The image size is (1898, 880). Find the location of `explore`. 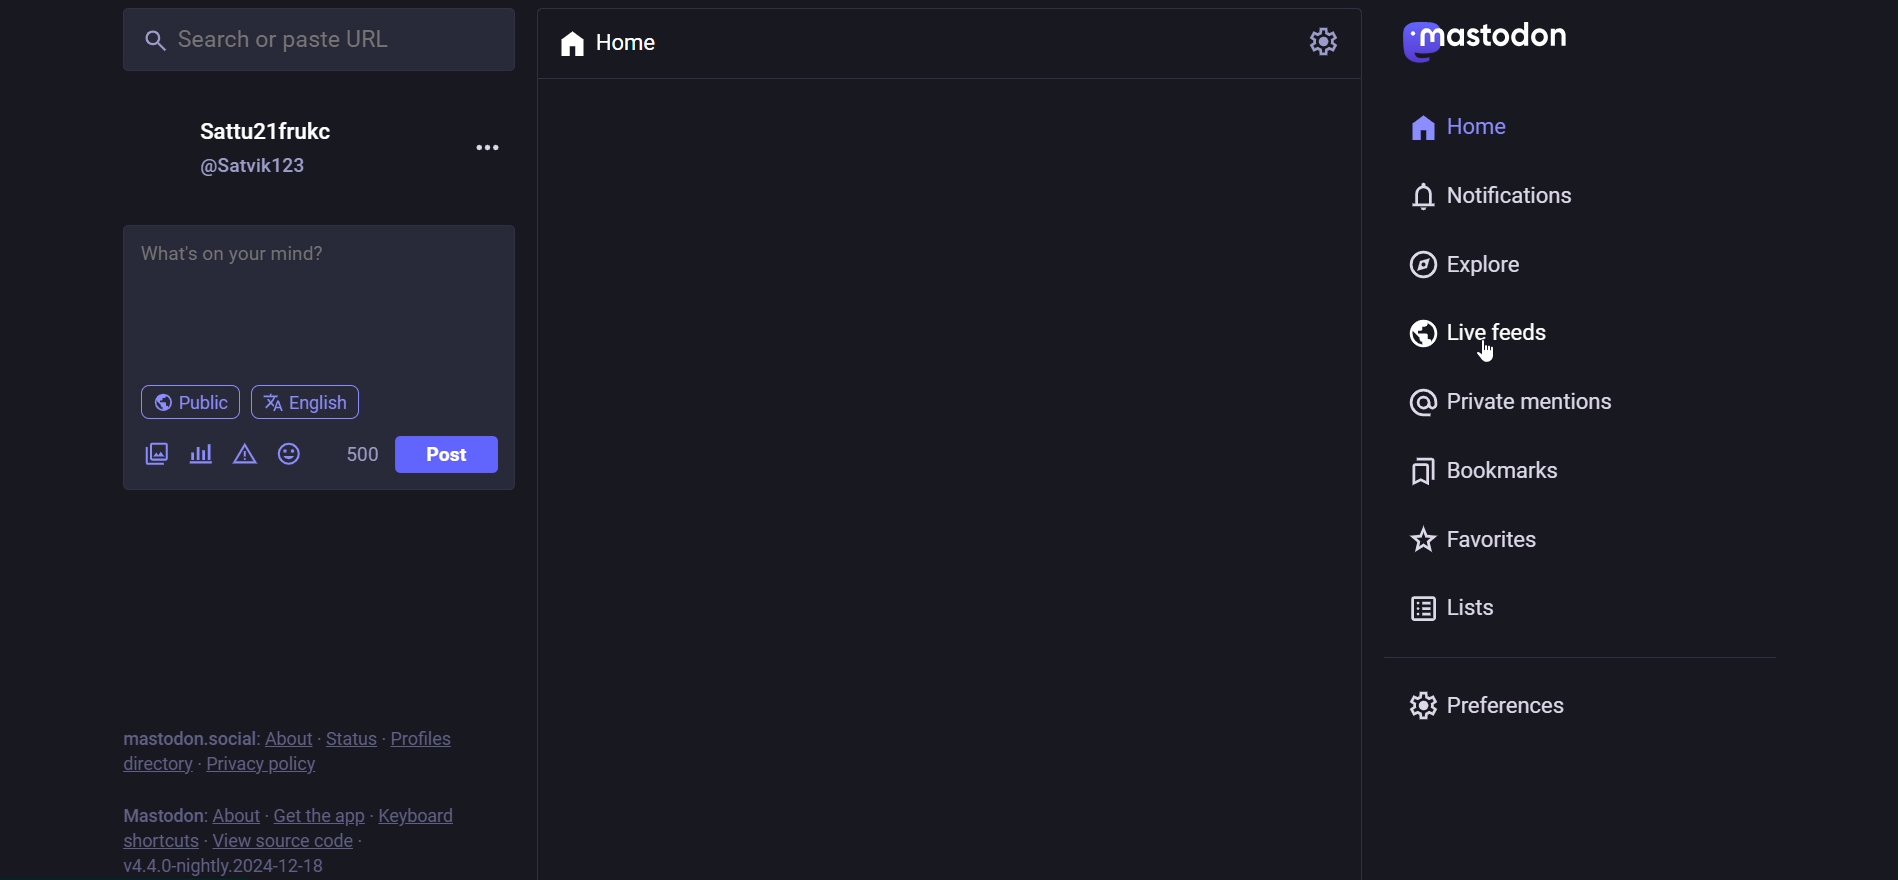

explore is located at coordinates (1474, 260).